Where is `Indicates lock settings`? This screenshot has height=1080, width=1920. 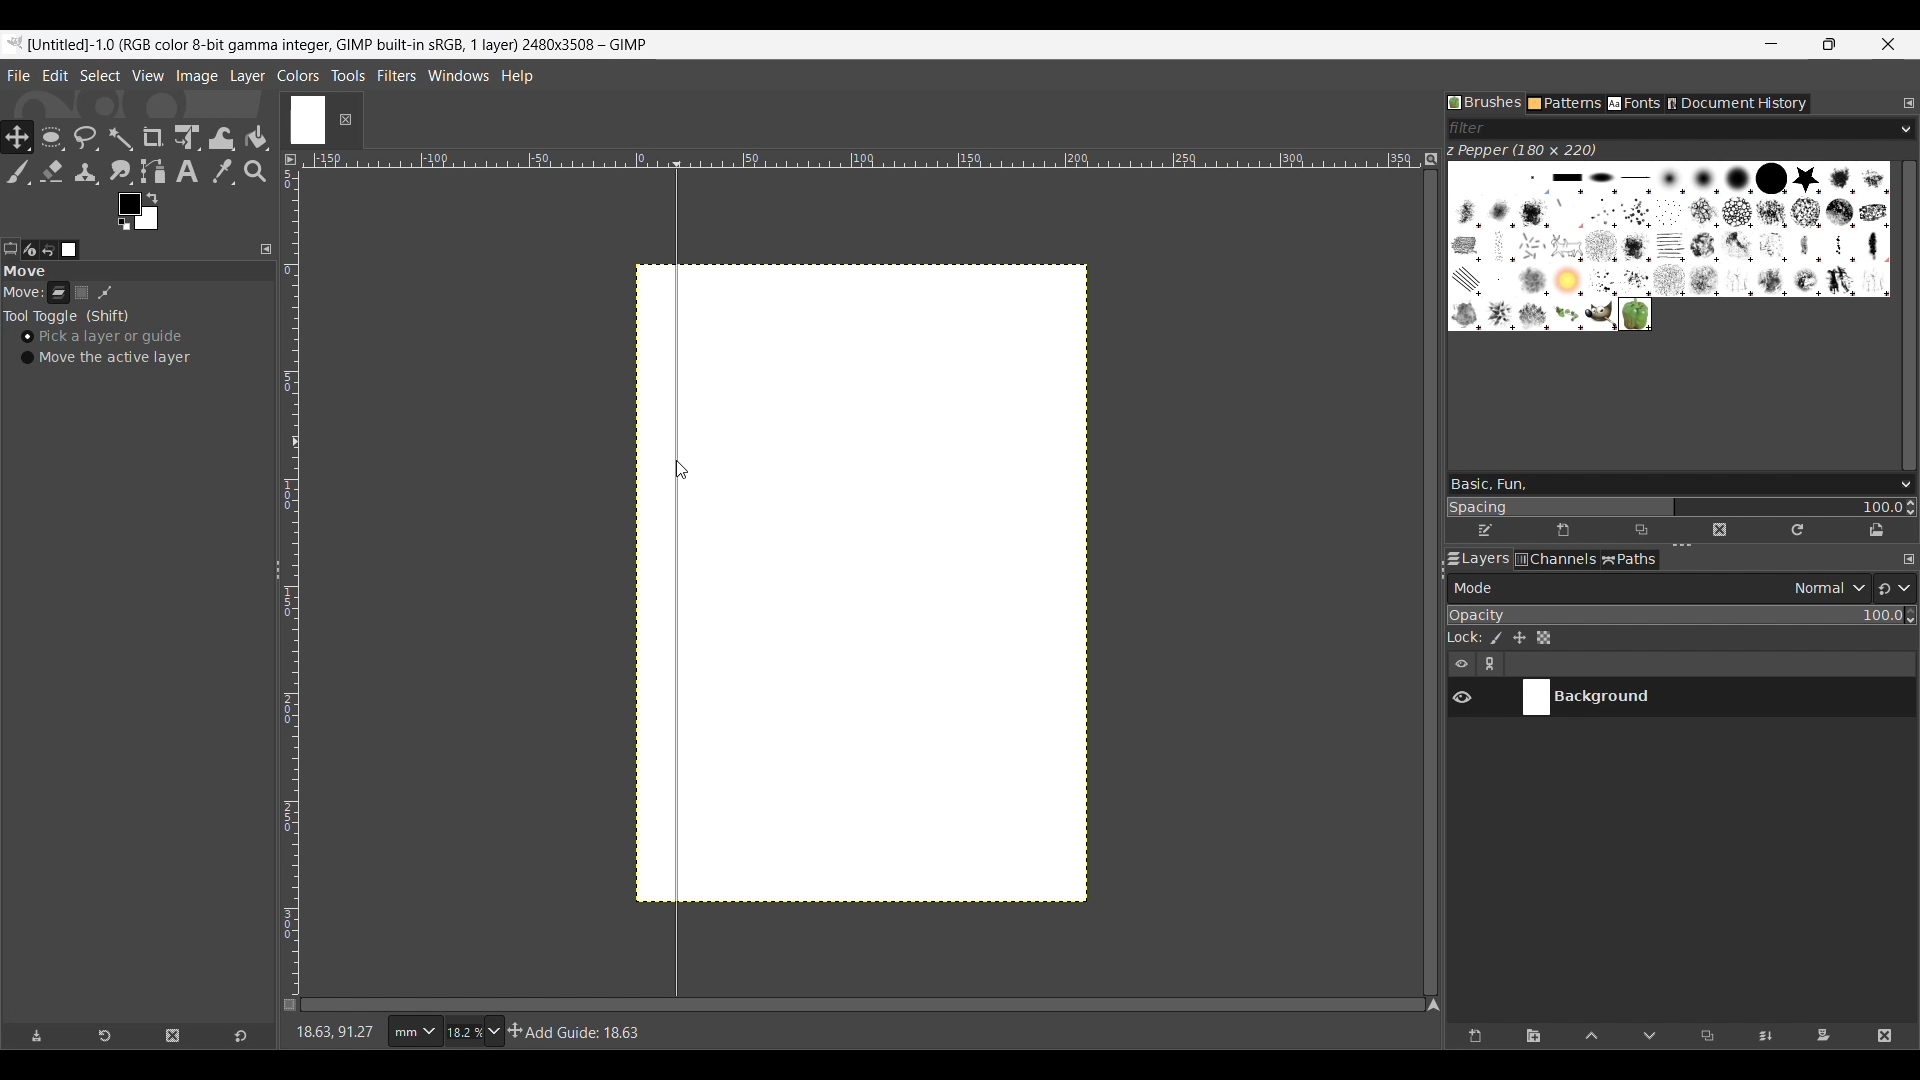 Indicates lock settings is located at coordinates (1465, 637).